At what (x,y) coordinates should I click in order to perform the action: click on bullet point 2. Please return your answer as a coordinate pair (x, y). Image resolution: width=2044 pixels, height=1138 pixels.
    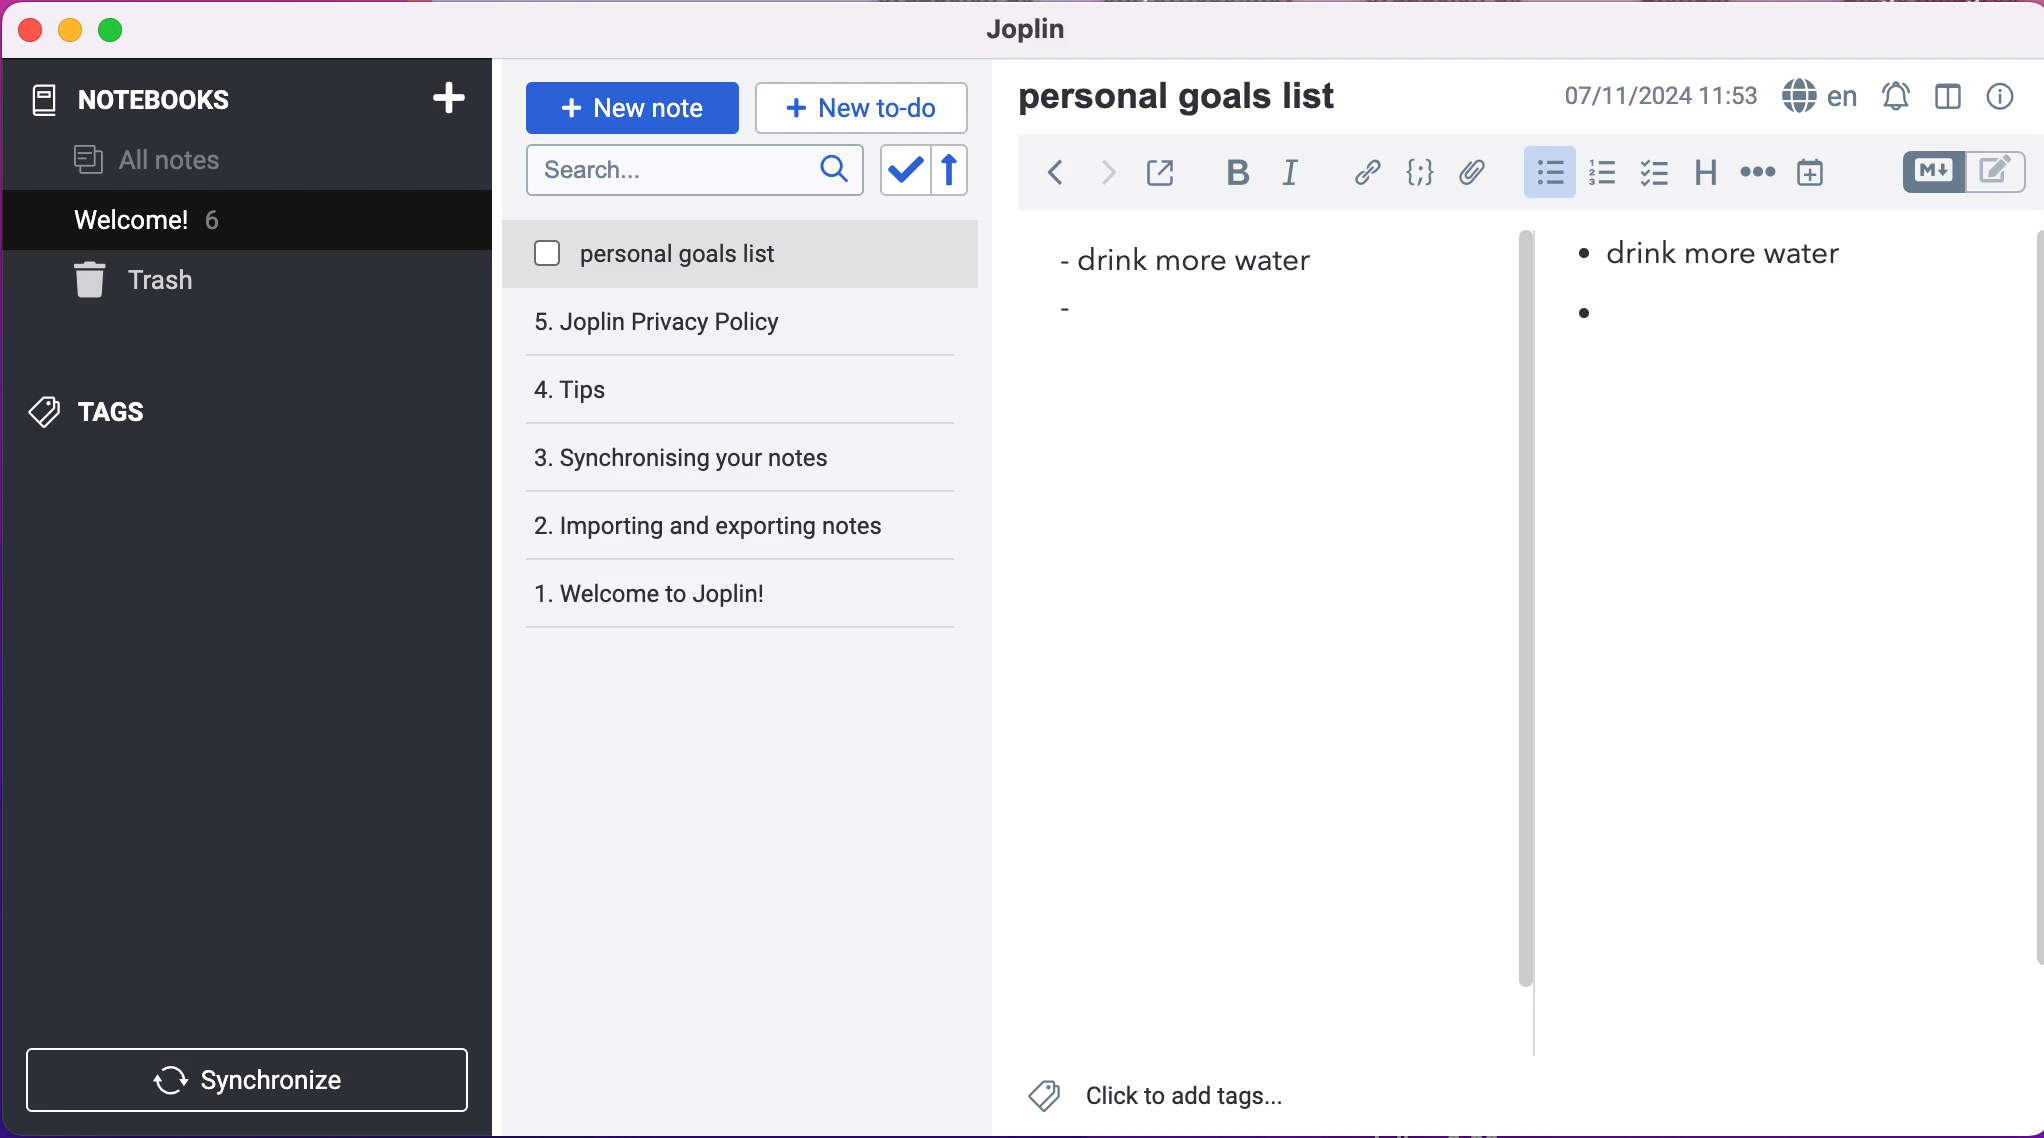
    Looking at the image, I should click on (1583, 313).